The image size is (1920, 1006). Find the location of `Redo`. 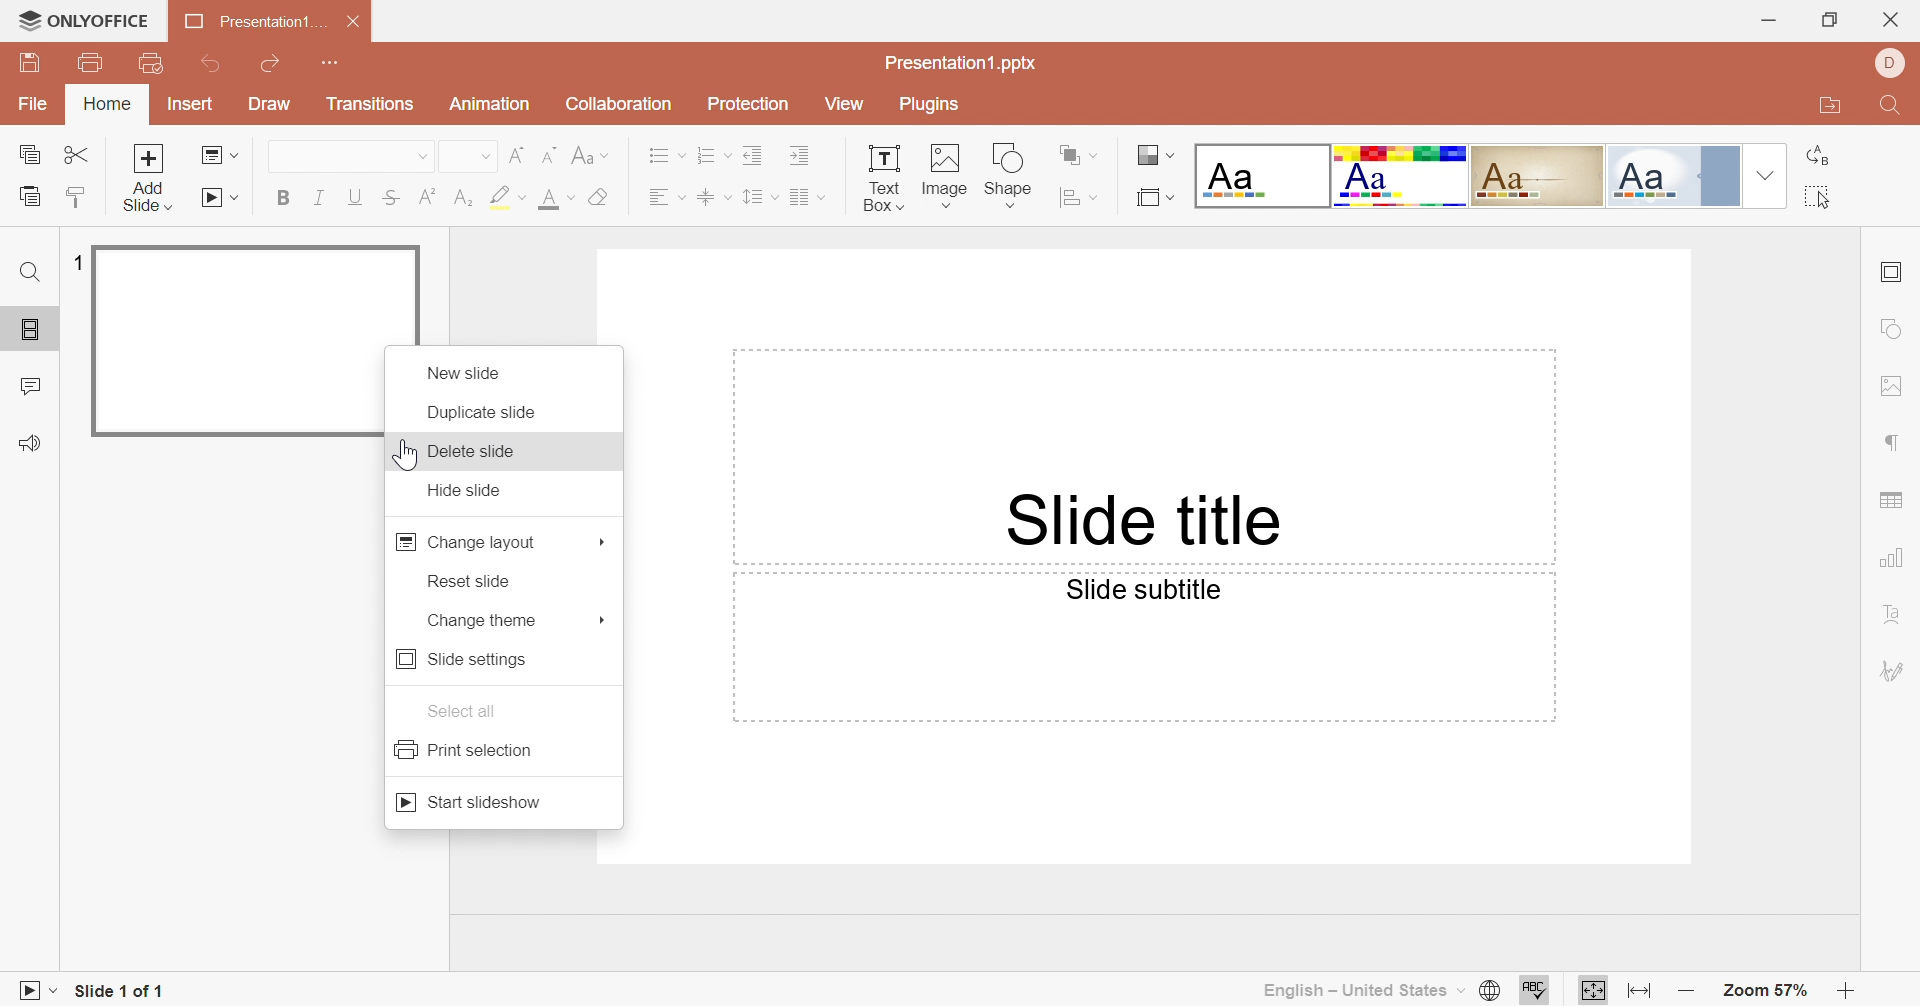

Redo is located at coordinates (271, 64).